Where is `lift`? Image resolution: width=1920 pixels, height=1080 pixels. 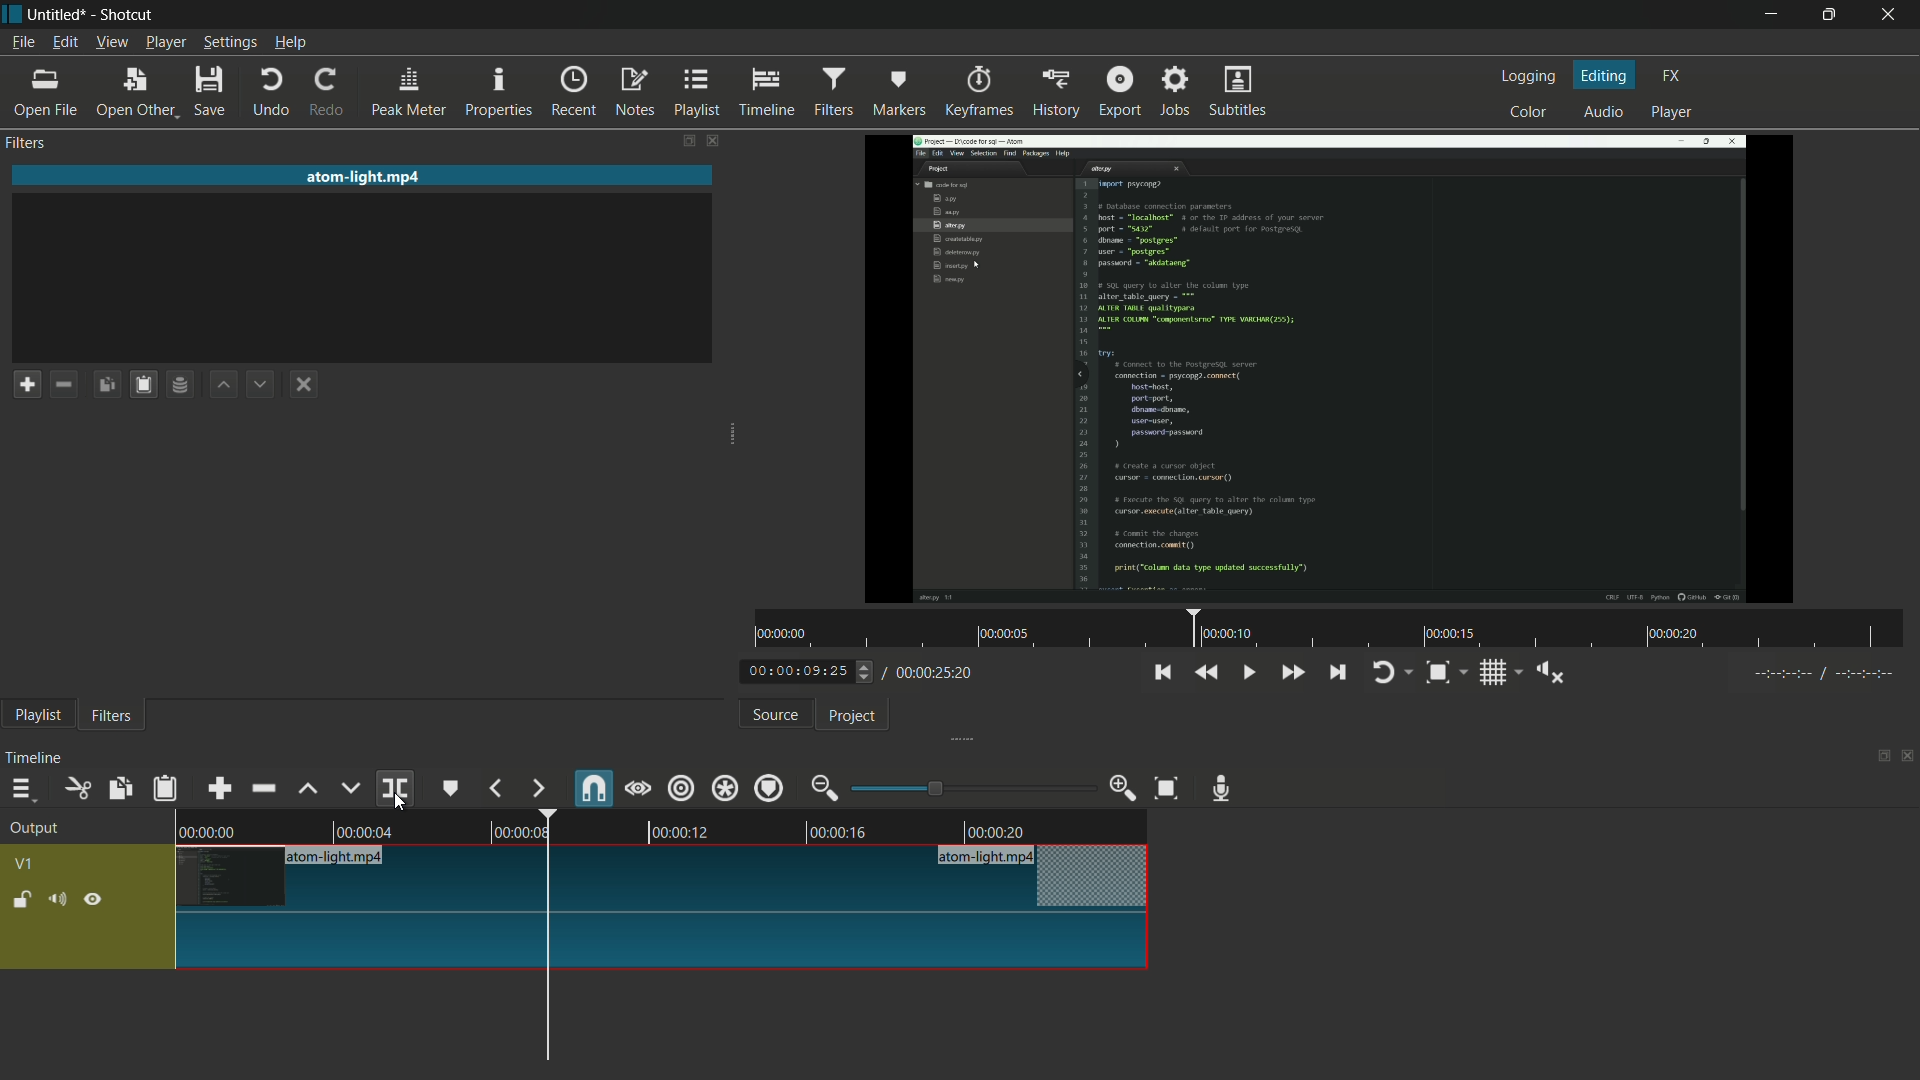
lift is located at coordinates (309, 789).